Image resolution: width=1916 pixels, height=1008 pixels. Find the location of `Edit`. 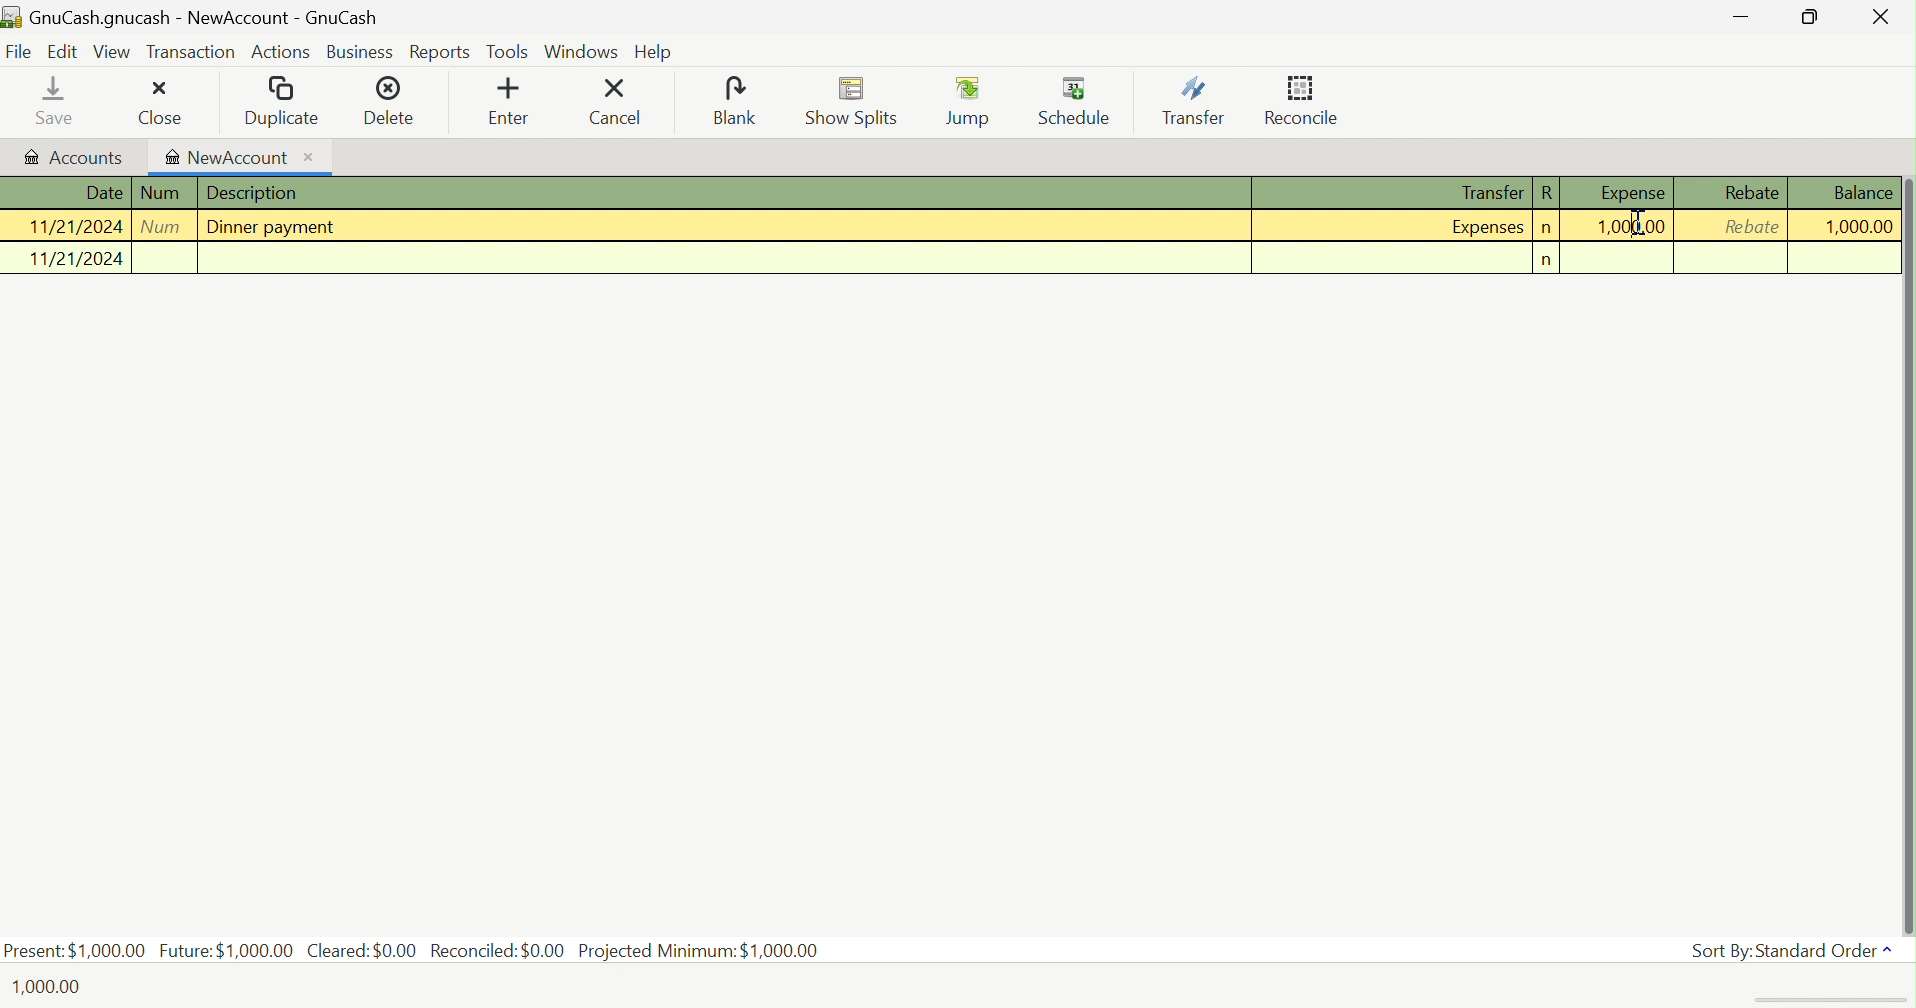

Edit is located at coordinates (61, 51).